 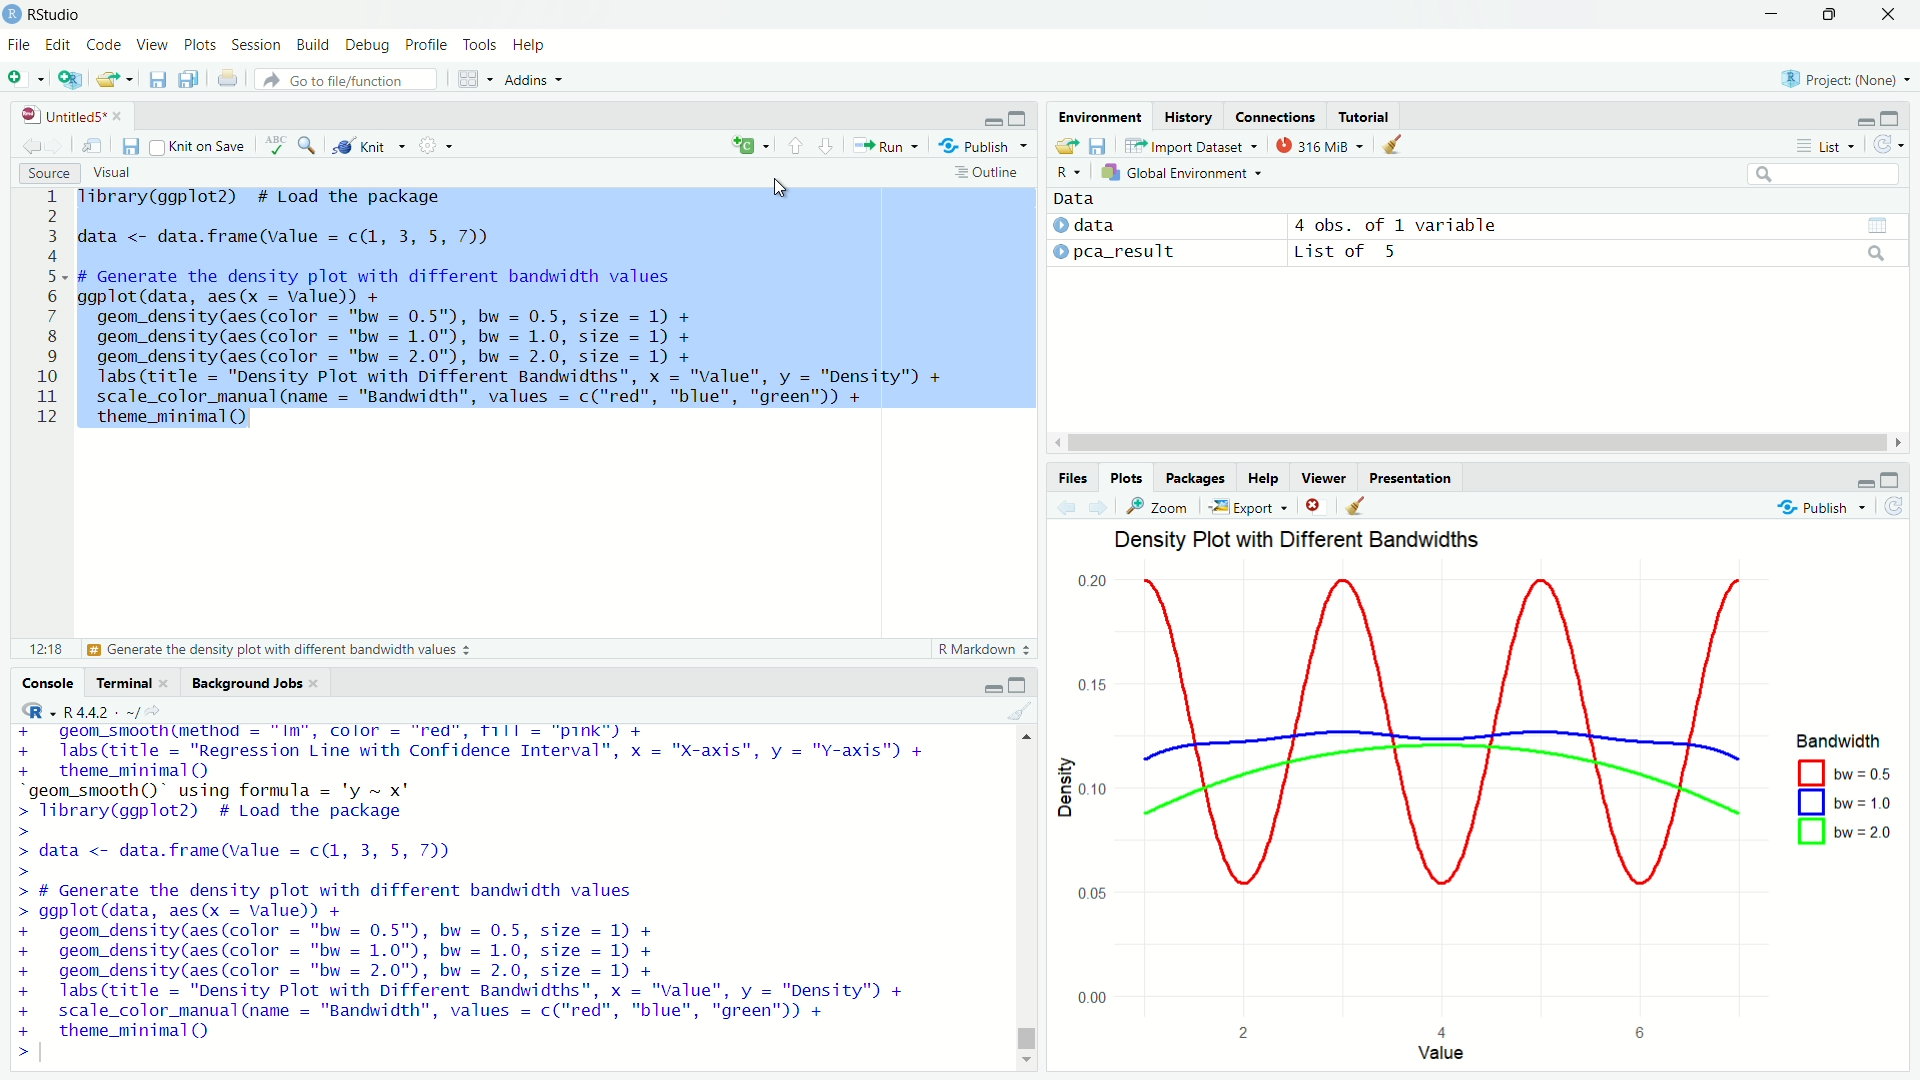 I want to click on Load workspace, so click(x=1066, y=145).